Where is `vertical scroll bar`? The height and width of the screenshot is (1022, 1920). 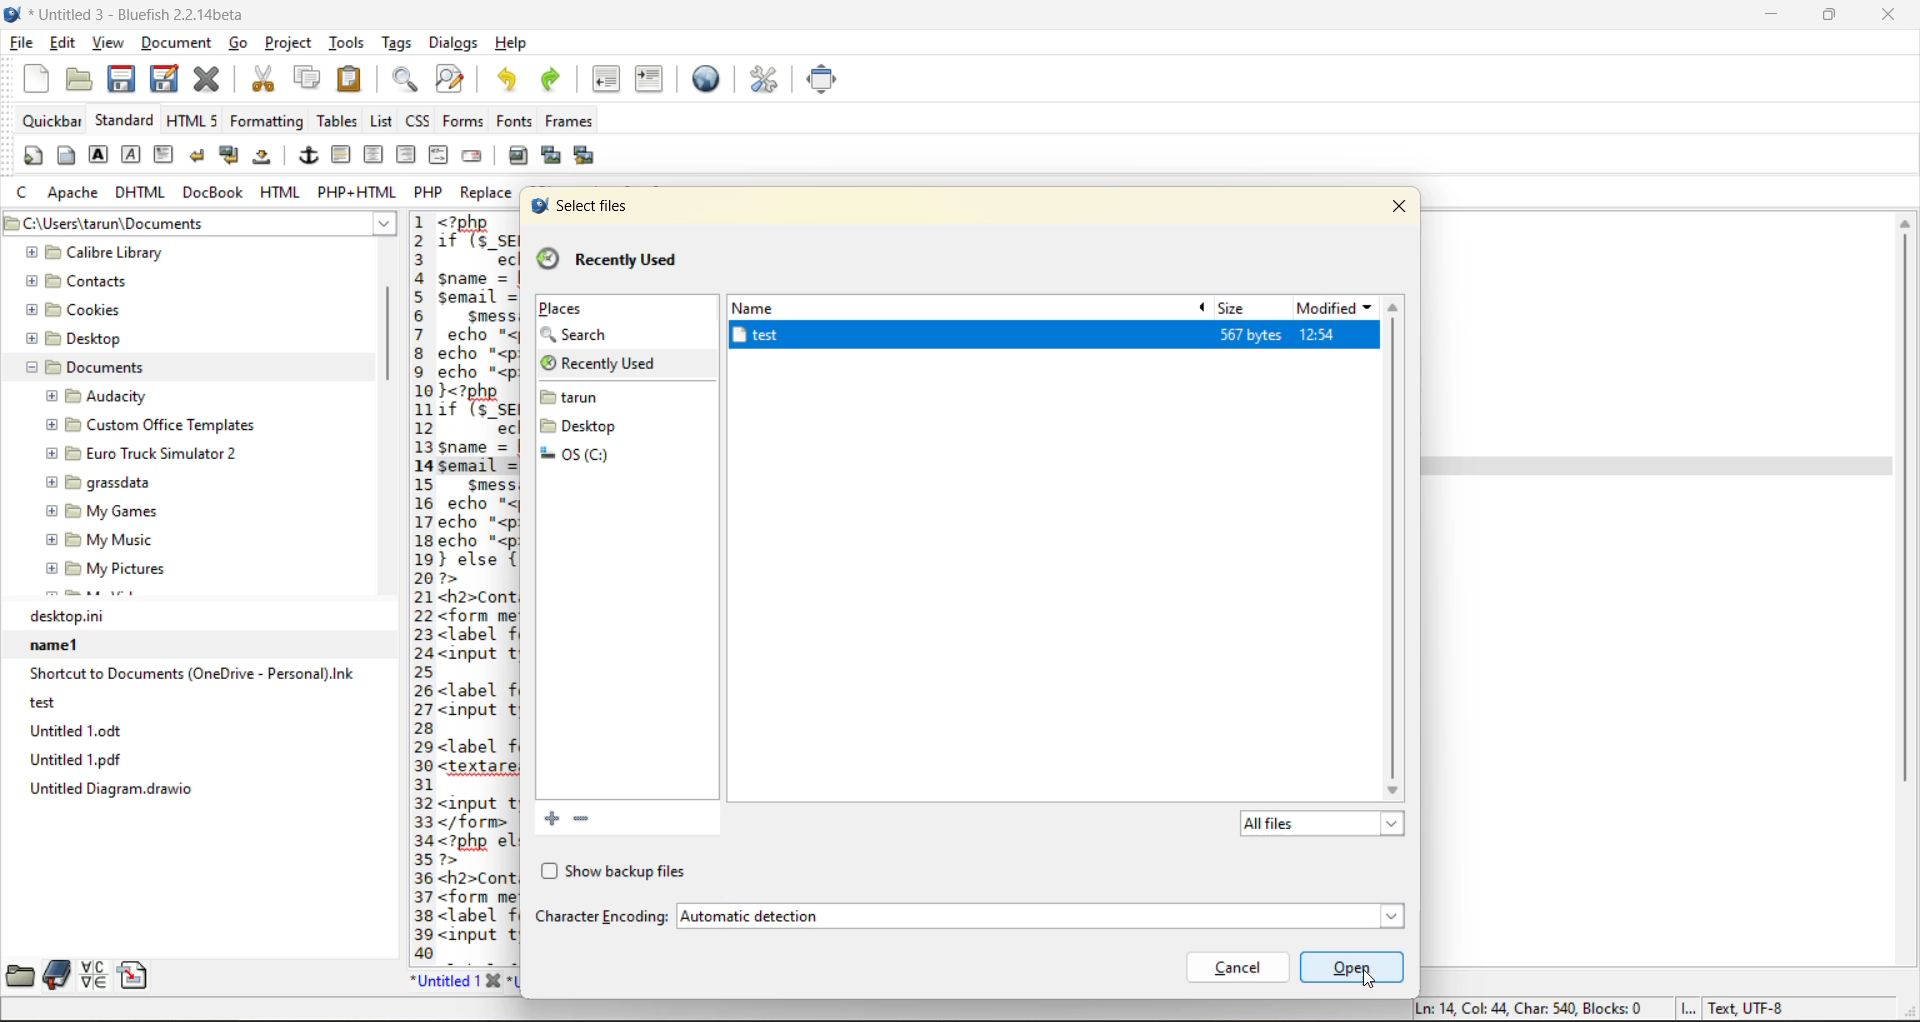 vertical scroll bar is located at coordinates (389, 324).